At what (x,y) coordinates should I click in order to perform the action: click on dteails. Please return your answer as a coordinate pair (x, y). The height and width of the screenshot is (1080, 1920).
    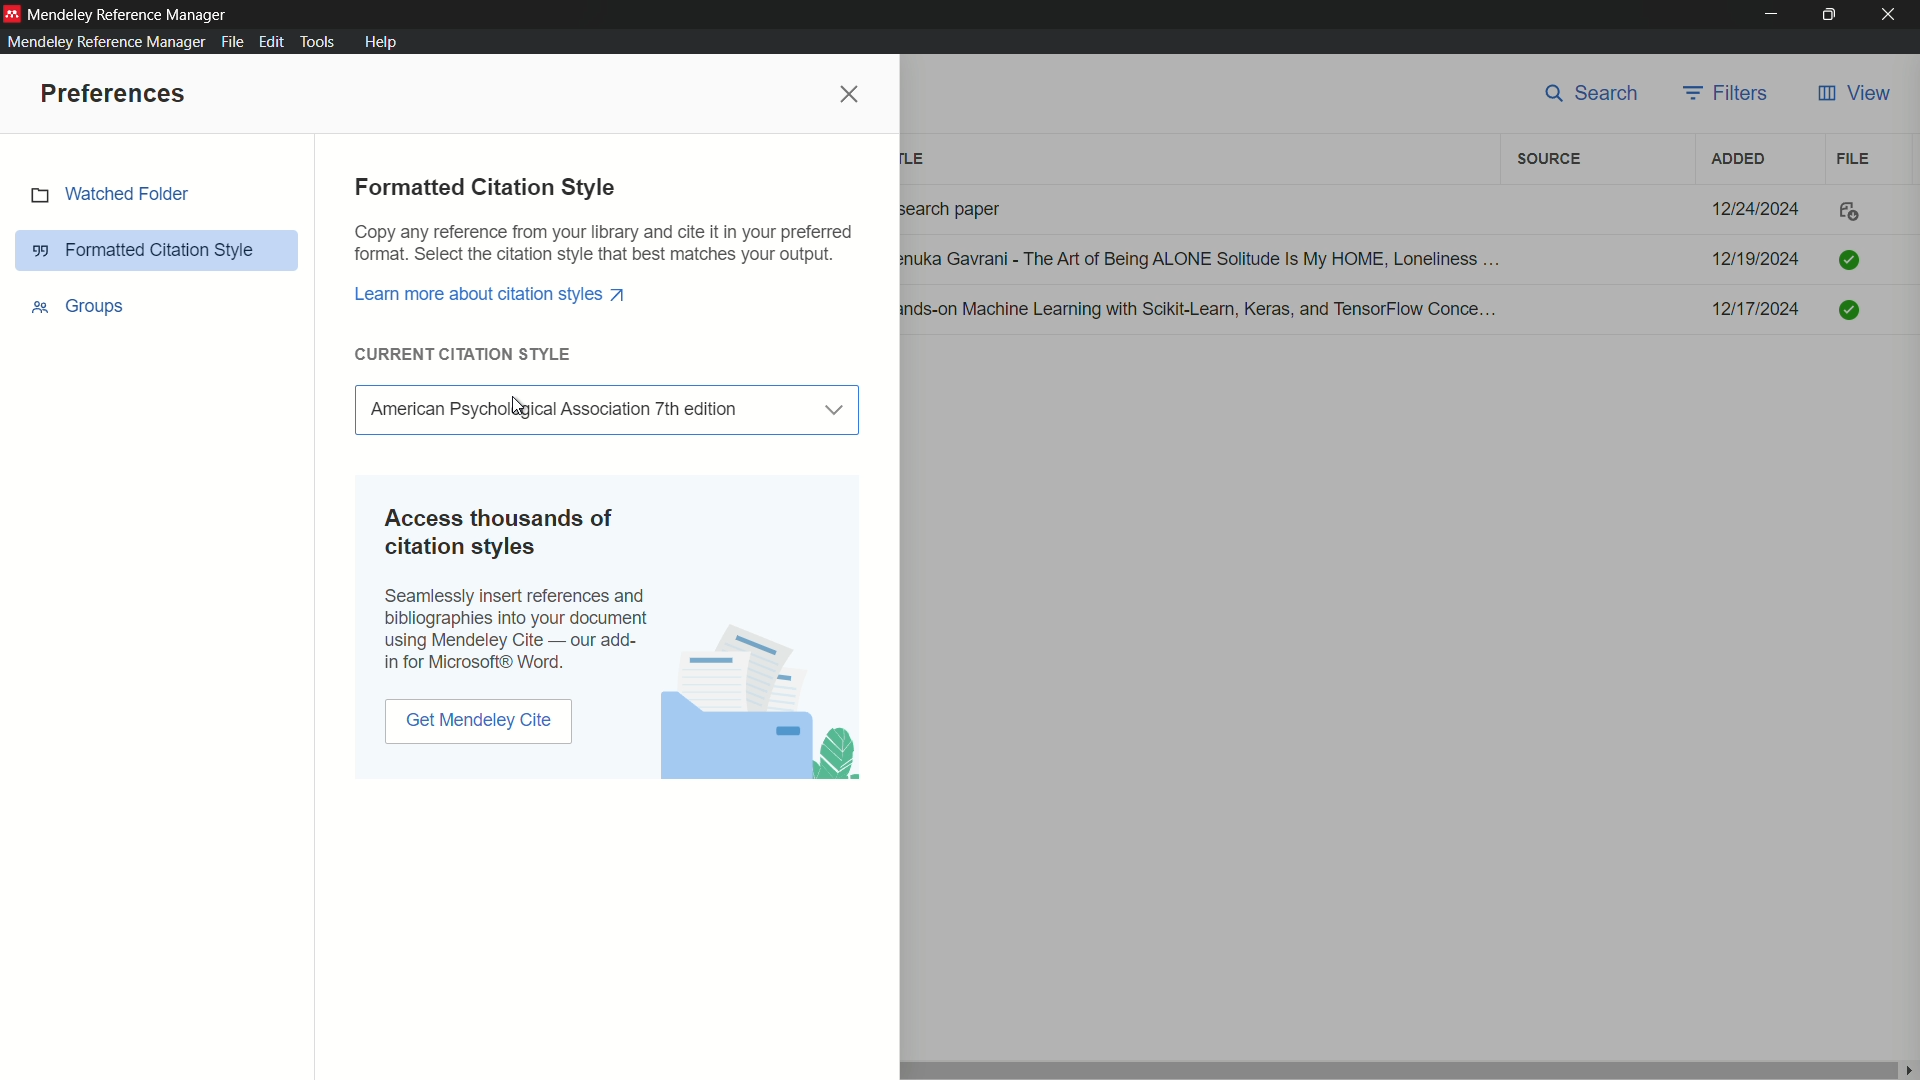
    Looking at the image, I should click on (1389, 262).